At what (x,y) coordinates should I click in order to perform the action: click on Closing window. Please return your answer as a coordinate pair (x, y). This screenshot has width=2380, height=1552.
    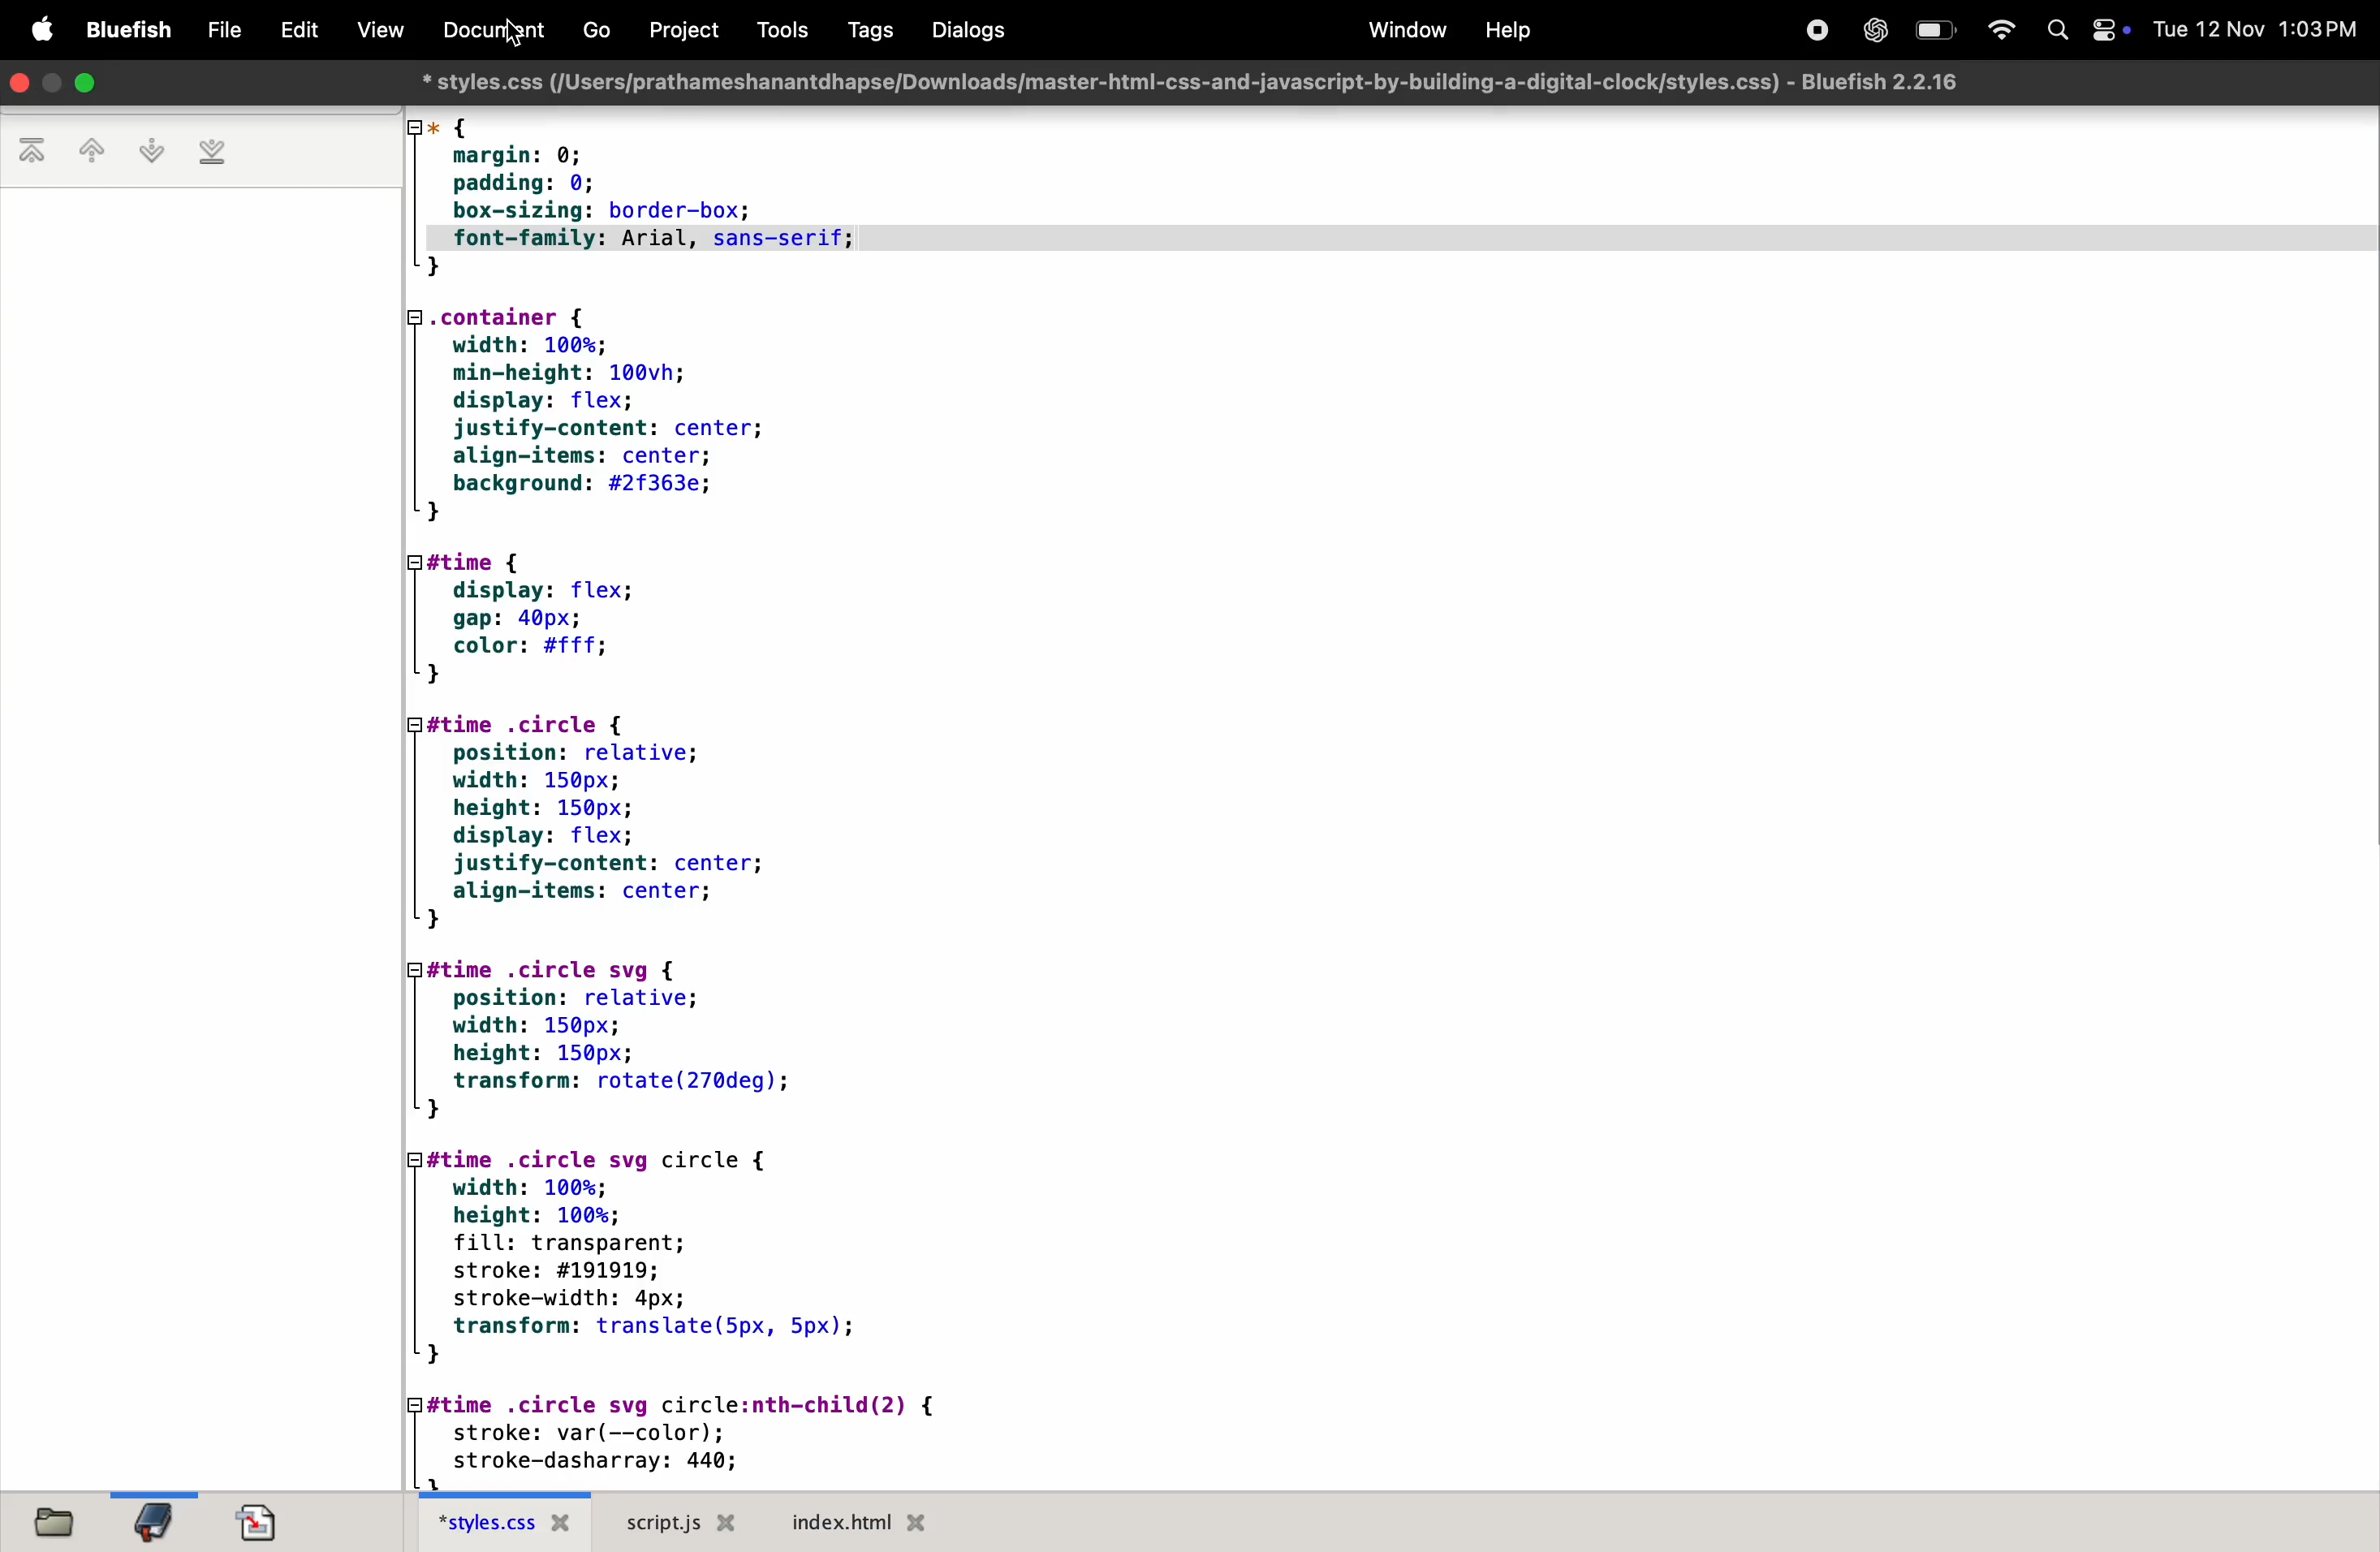
    Looking at the image, I should click on (18, 83).